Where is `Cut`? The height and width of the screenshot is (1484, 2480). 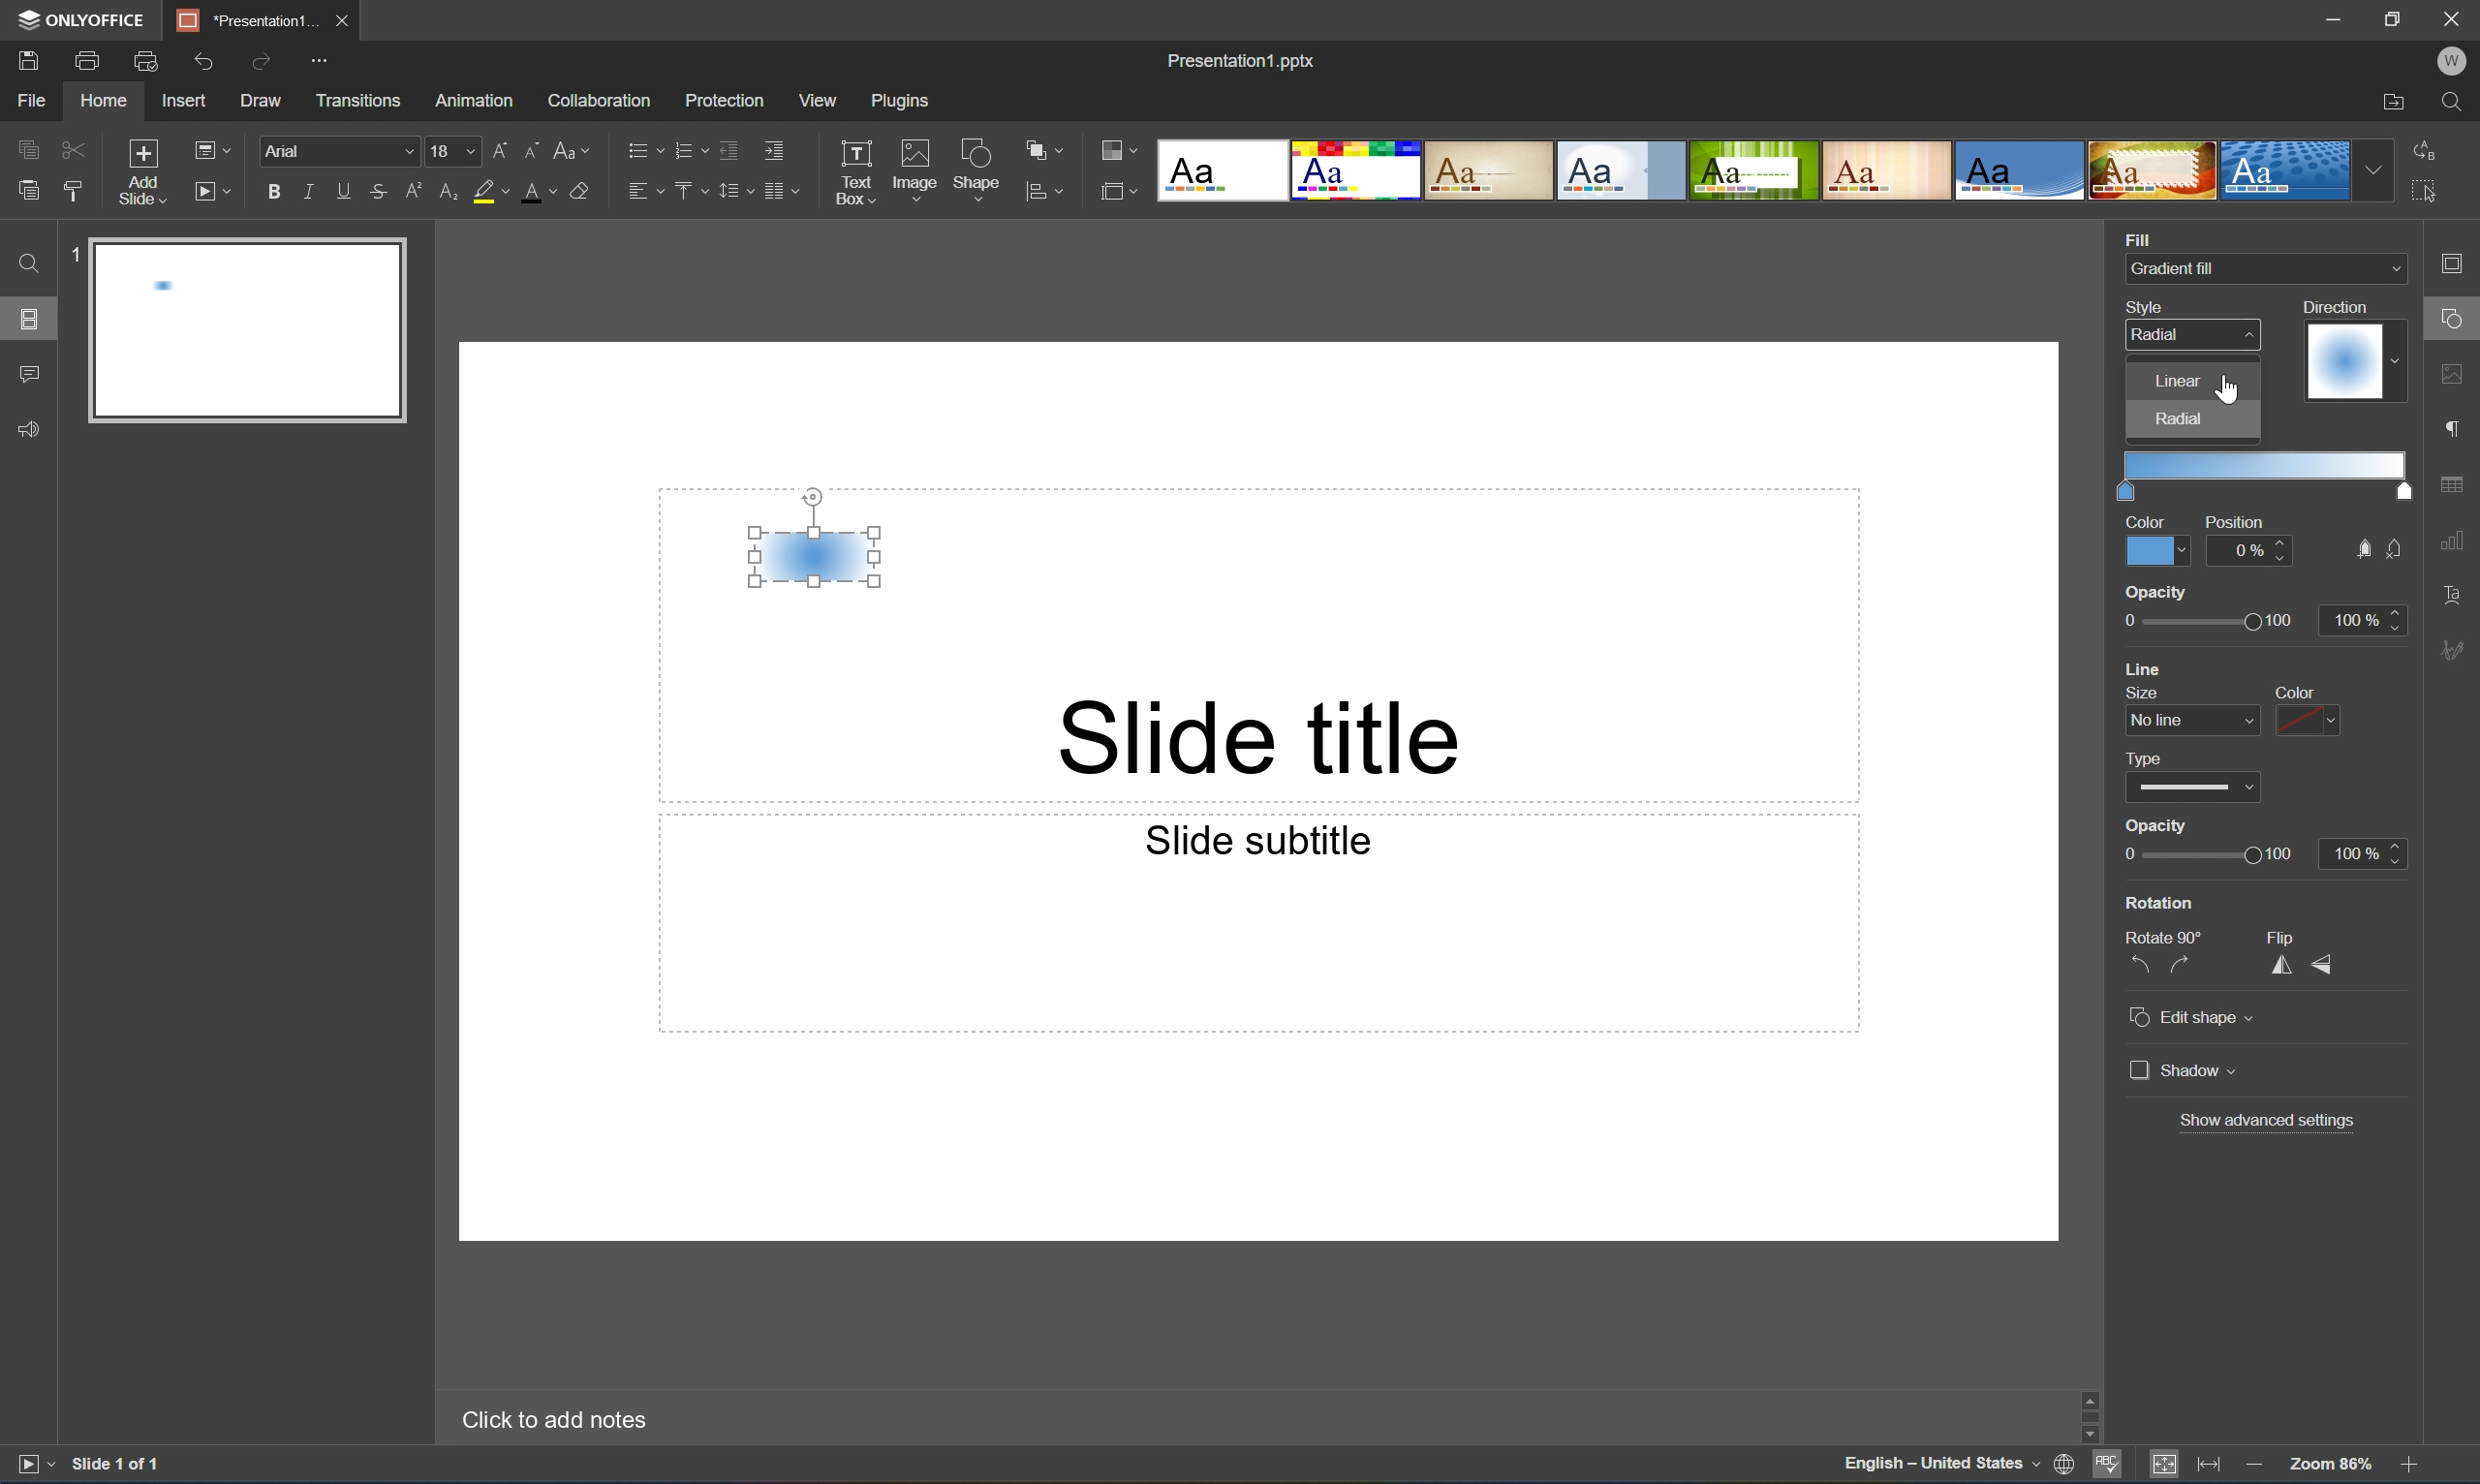 Cut is located at coordinates (71, 148).